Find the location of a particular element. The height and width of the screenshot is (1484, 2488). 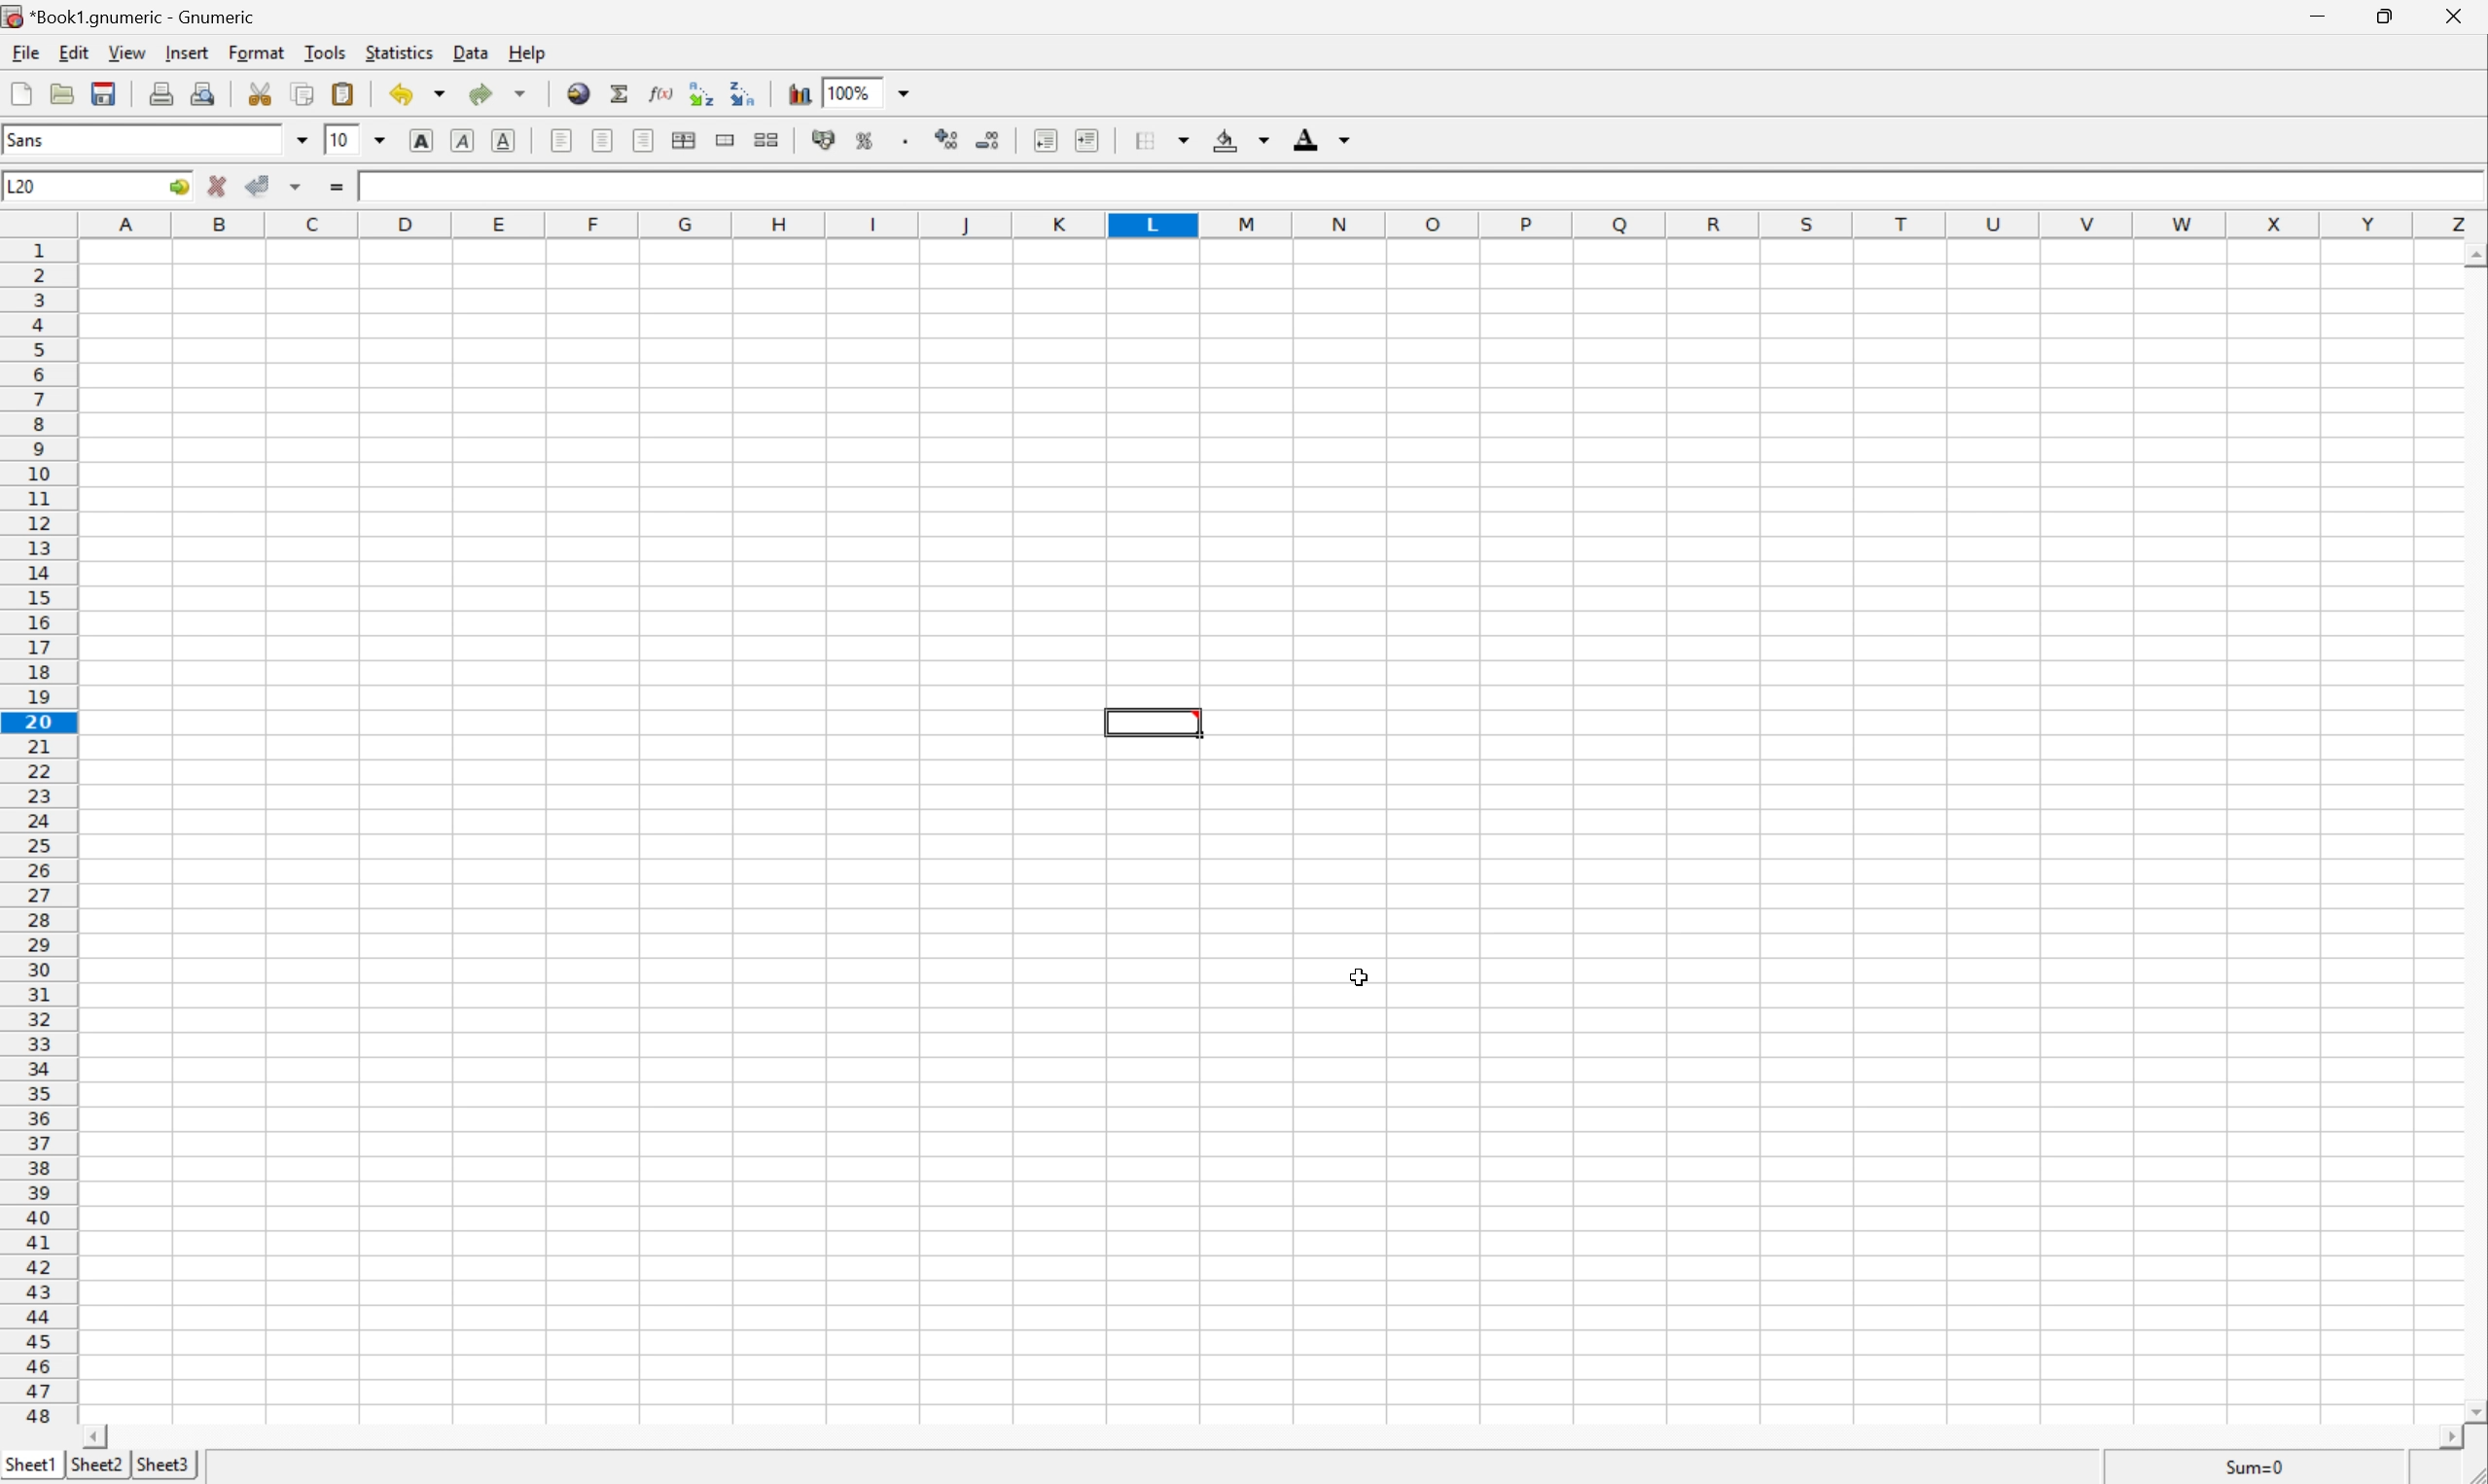

View is located at coordinates (129, 51).